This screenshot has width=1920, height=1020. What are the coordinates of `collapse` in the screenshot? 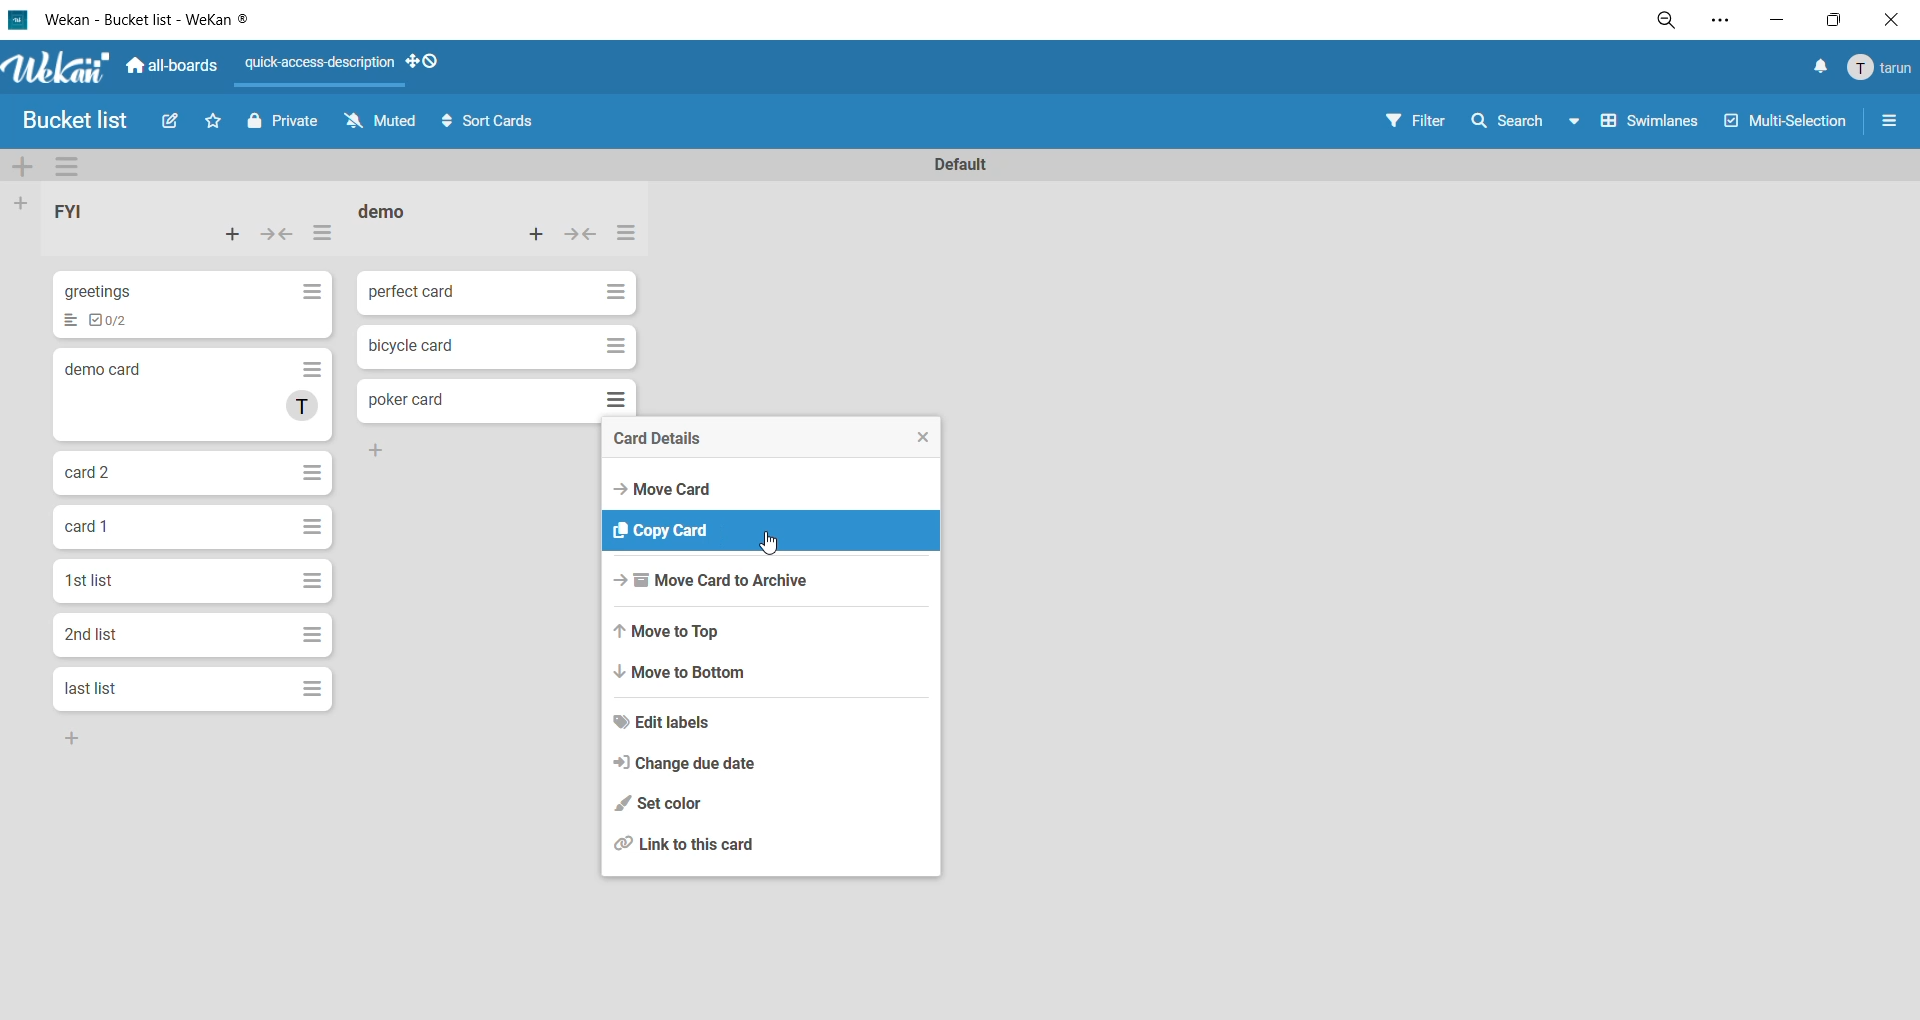 It's located at (281, 235).